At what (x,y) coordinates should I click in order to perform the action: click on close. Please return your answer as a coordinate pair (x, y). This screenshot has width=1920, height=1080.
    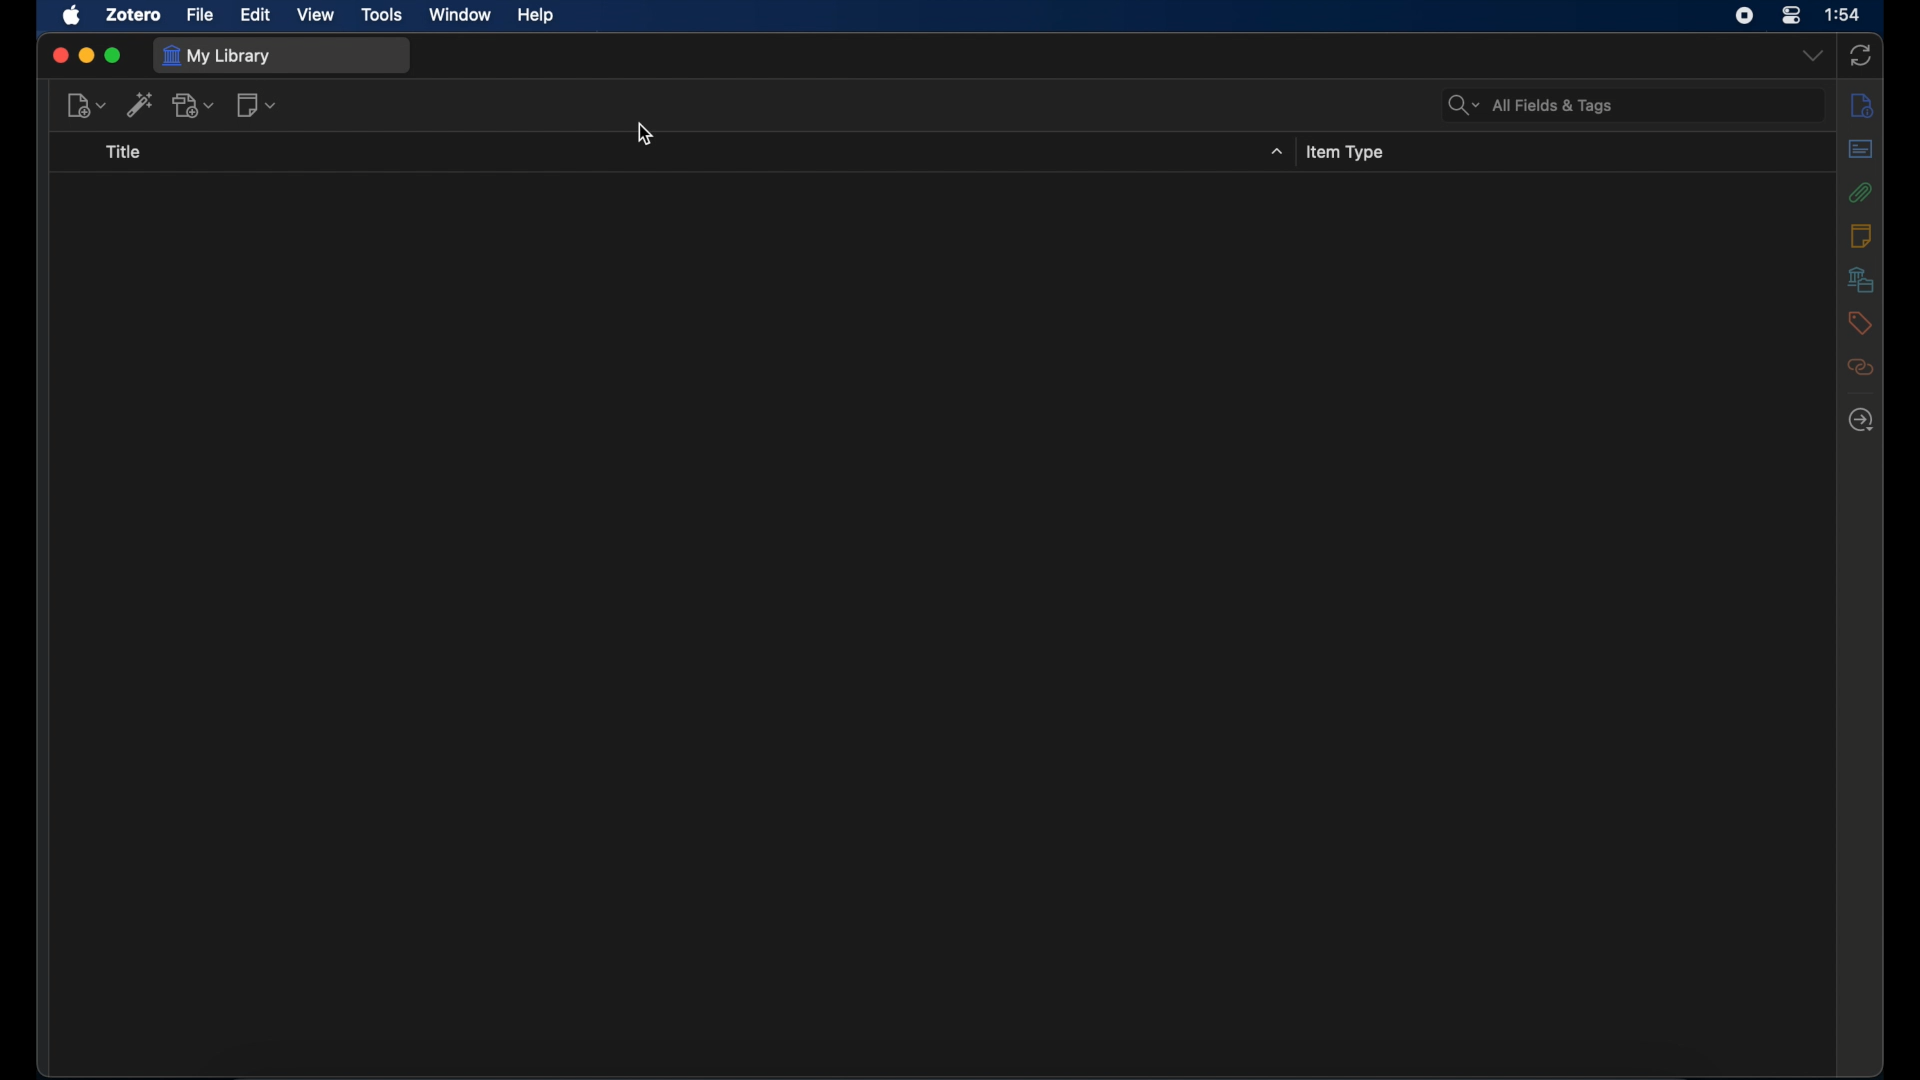
    Looking at the image, I should click on (58, 56).